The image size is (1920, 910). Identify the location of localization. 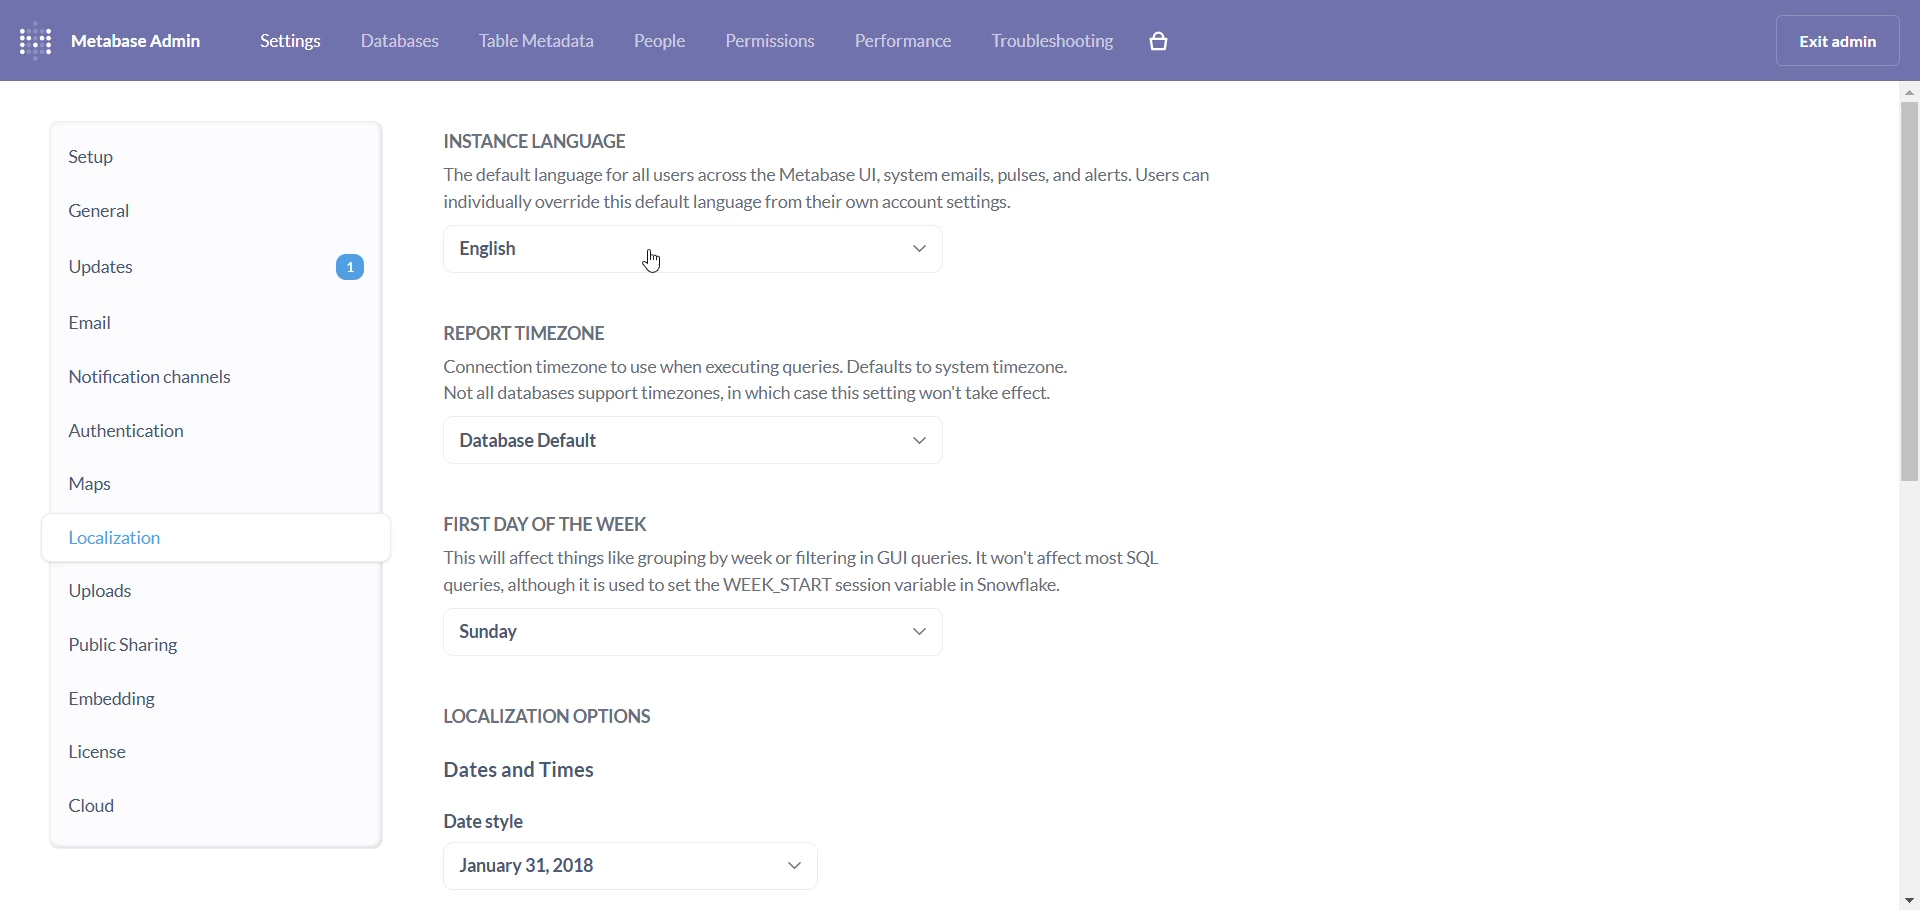
(206, 536).